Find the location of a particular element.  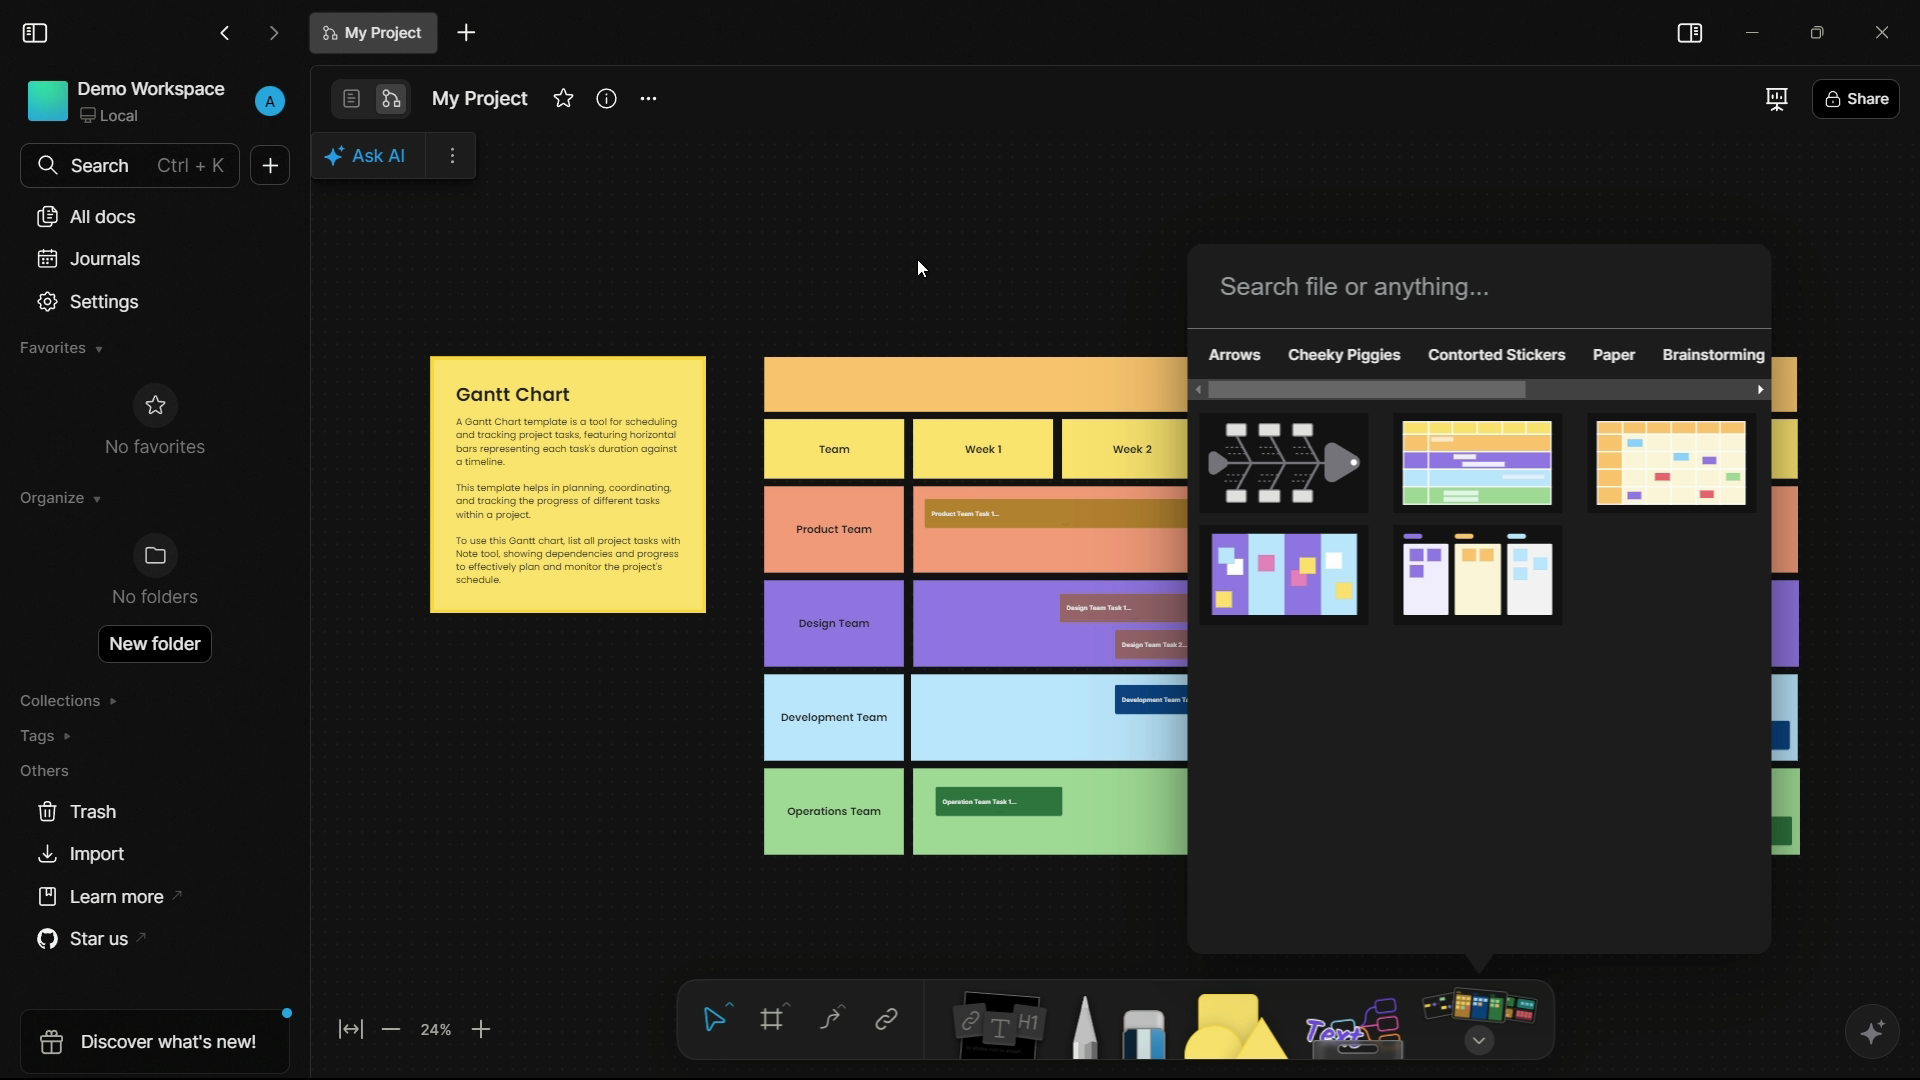

organize is located at coordinates (61, 498).